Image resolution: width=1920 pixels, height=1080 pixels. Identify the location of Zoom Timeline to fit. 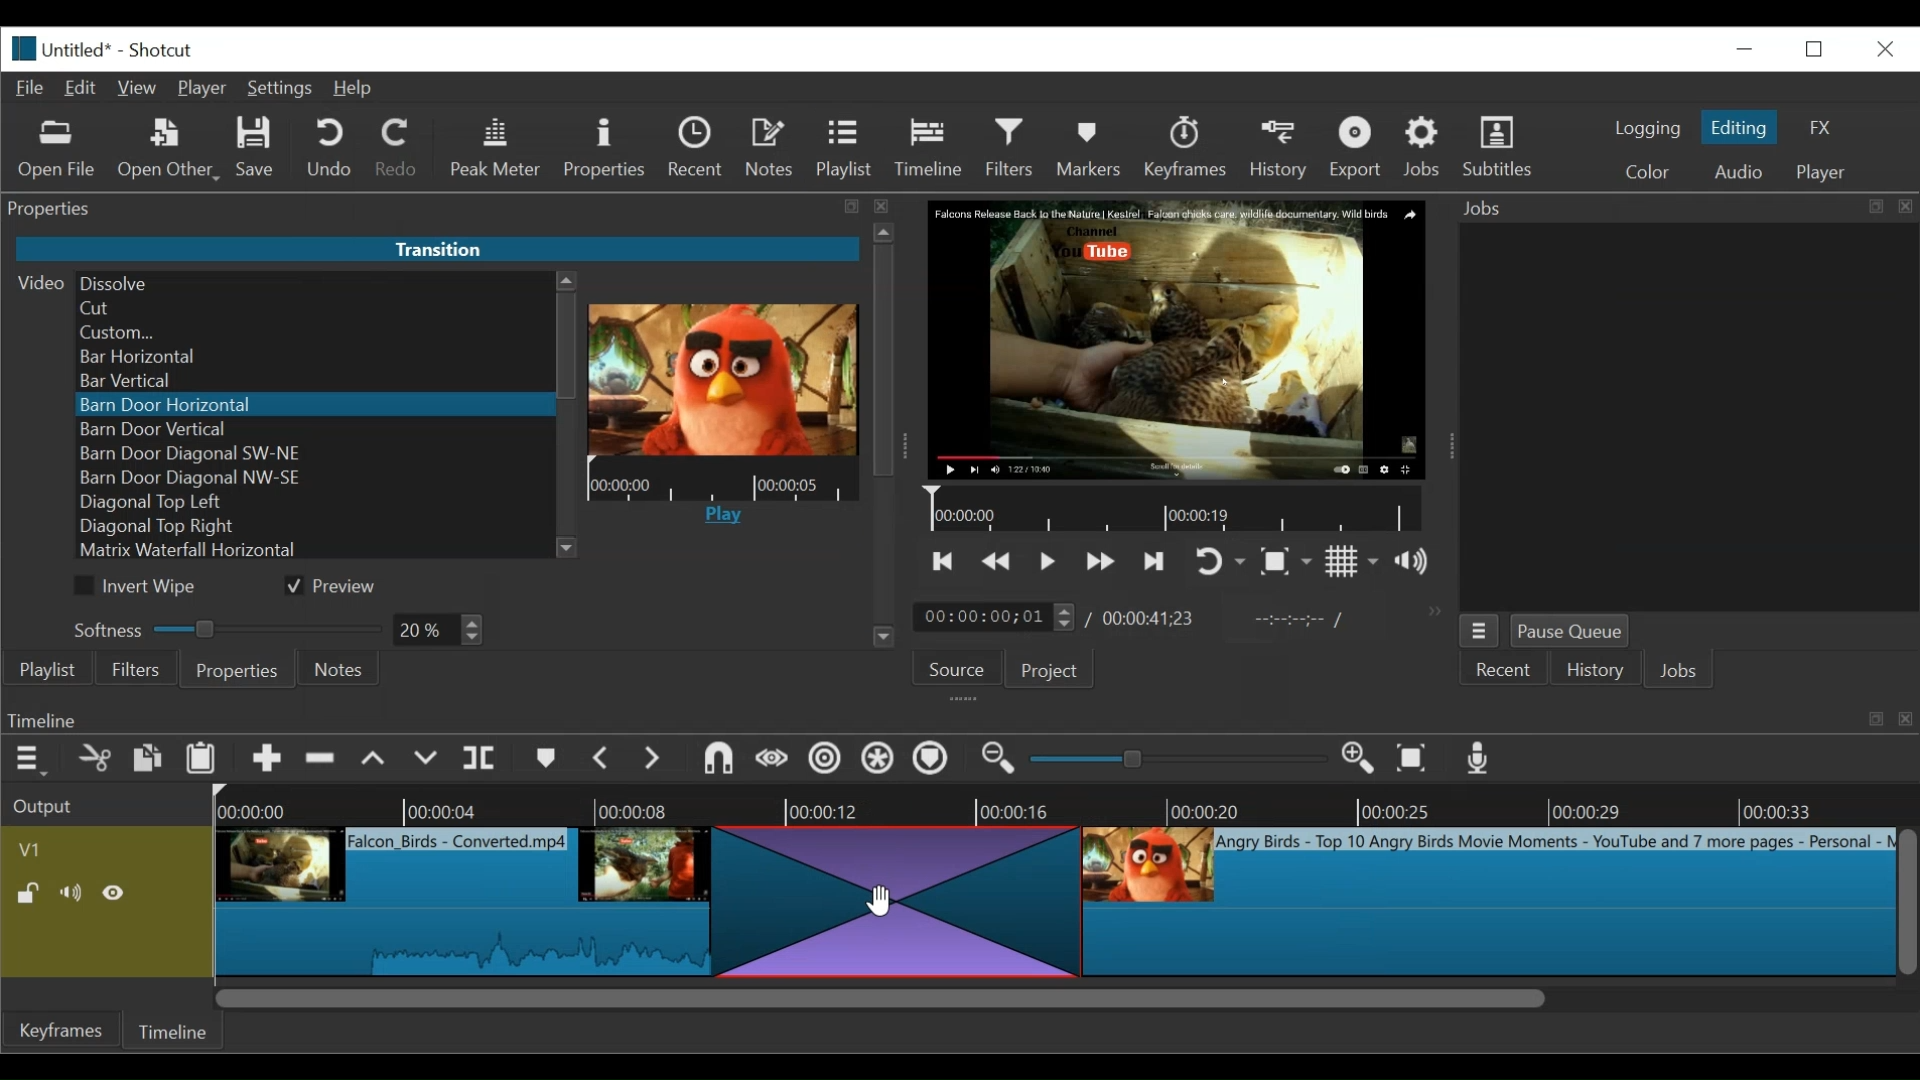
(1413, 757).